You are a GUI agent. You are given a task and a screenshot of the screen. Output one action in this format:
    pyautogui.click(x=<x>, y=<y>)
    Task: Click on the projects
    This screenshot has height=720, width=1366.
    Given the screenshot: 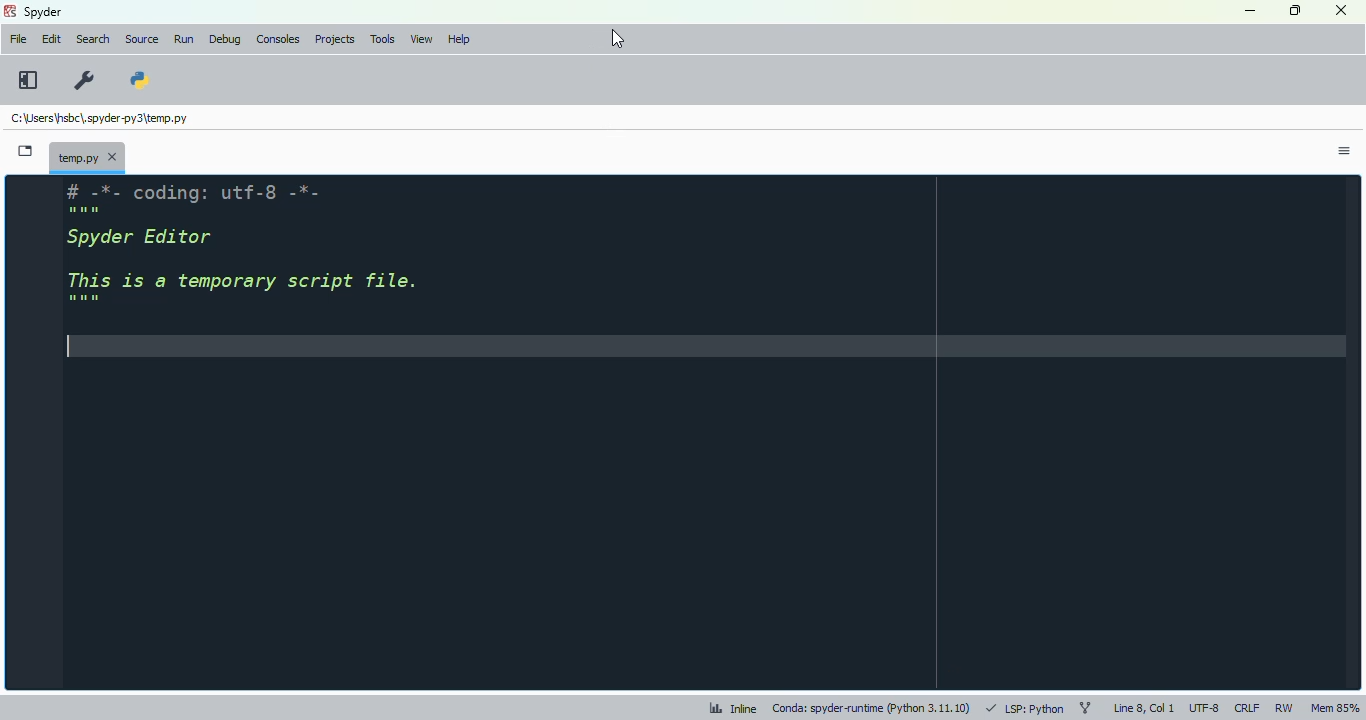 What is the action you would take?
    pyautogui.click(x=336, y=39)
    